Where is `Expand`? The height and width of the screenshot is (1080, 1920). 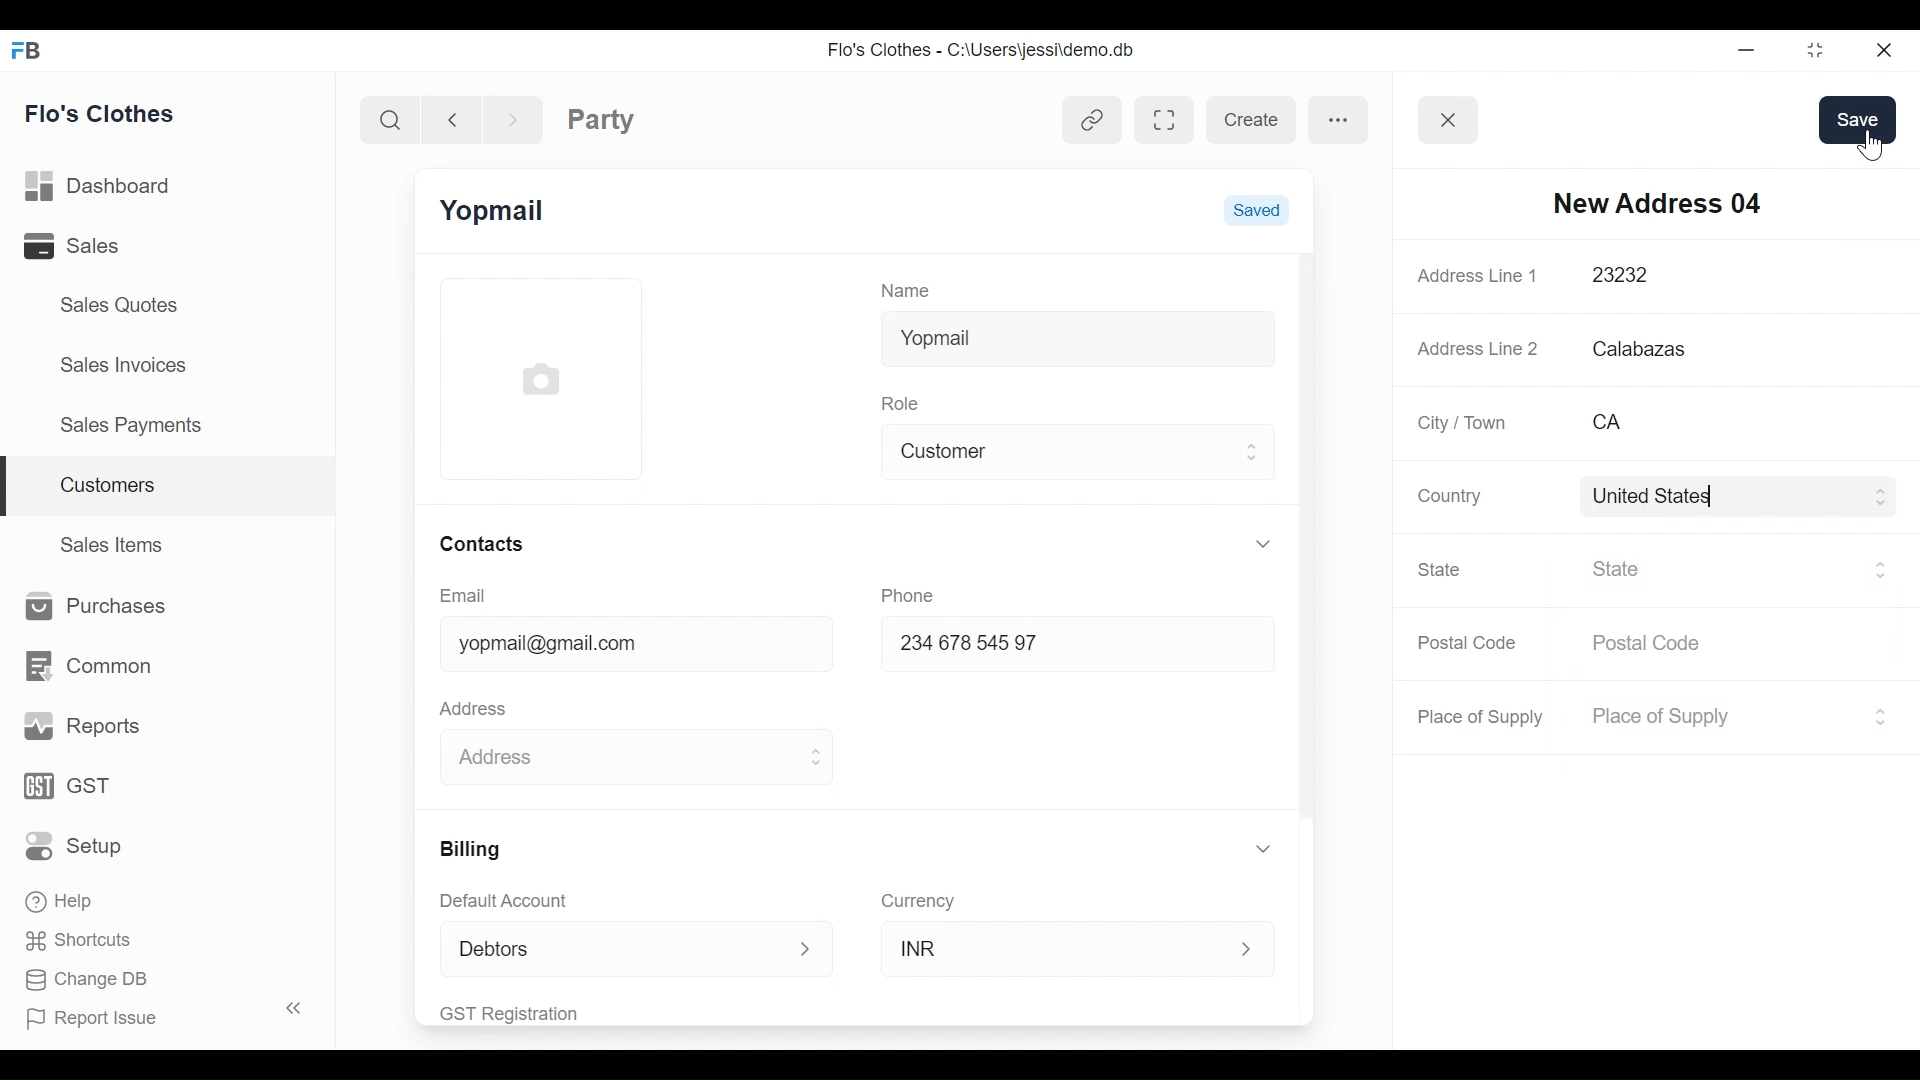 Expand is located at coordinates (1267, 849).